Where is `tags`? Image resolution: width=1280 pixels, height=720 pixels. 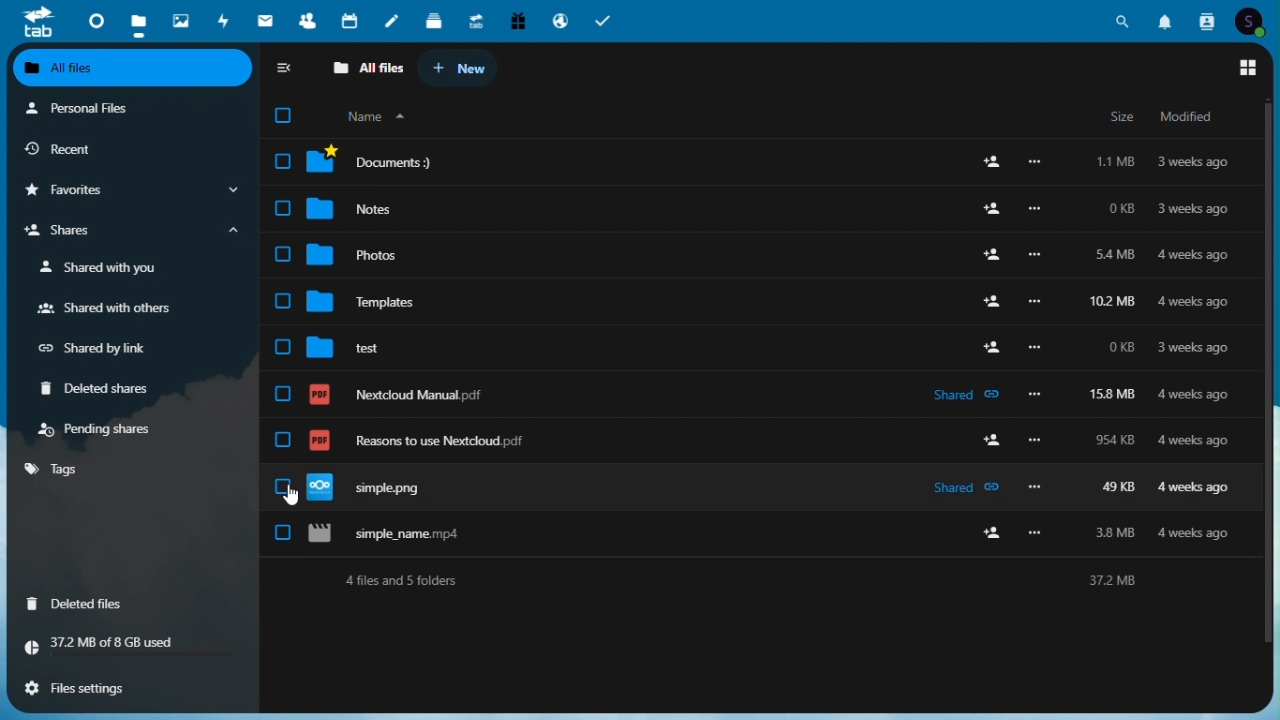
tags is located at coordinates (55, 469).